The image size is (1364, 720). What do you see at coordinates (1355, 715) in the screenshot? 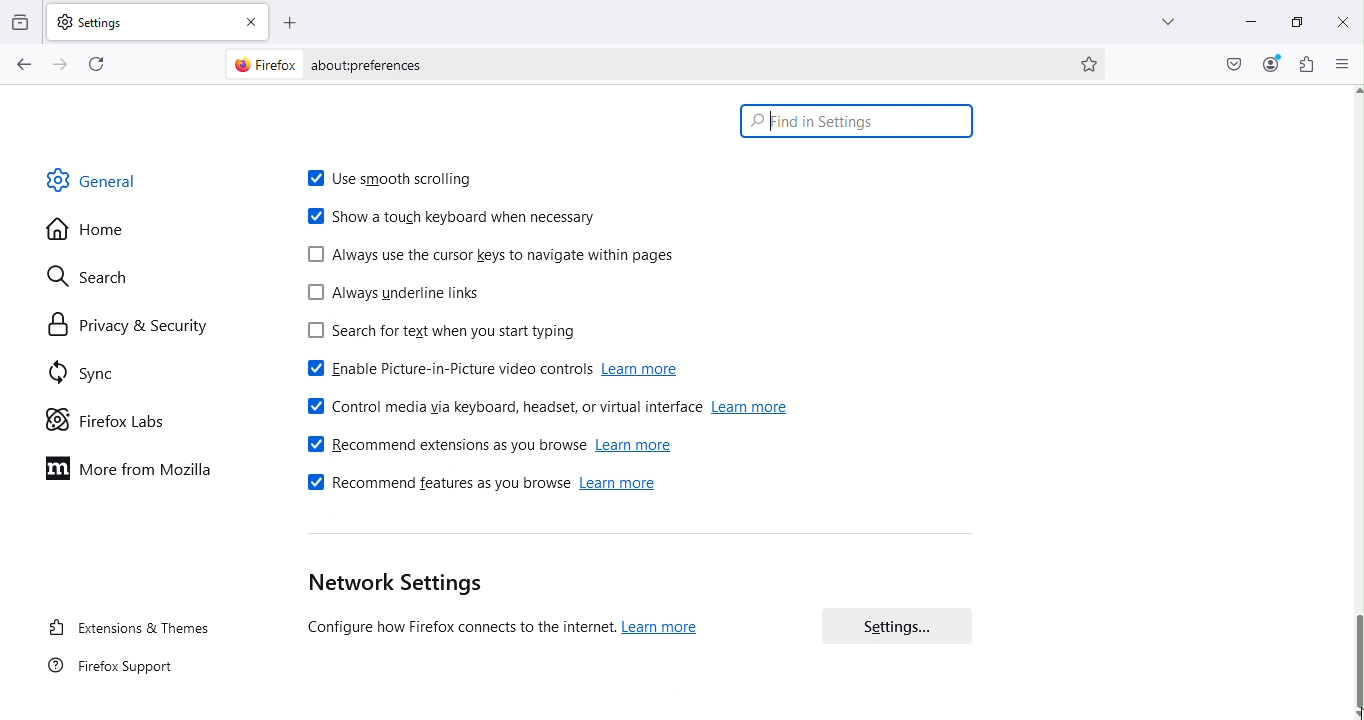
I see `cursor` at bounding box center [1355, 715].